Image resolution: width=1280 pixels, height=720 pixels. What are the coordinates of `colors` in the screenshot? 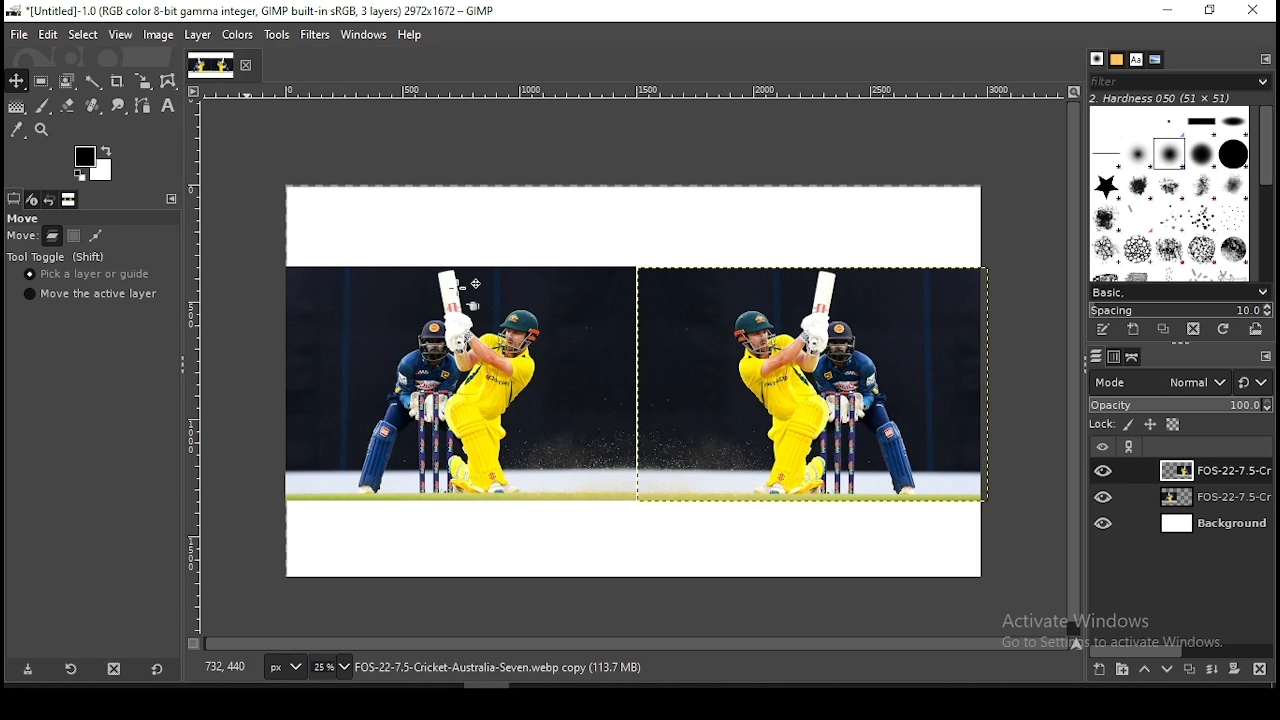 It's located at (240, 36).